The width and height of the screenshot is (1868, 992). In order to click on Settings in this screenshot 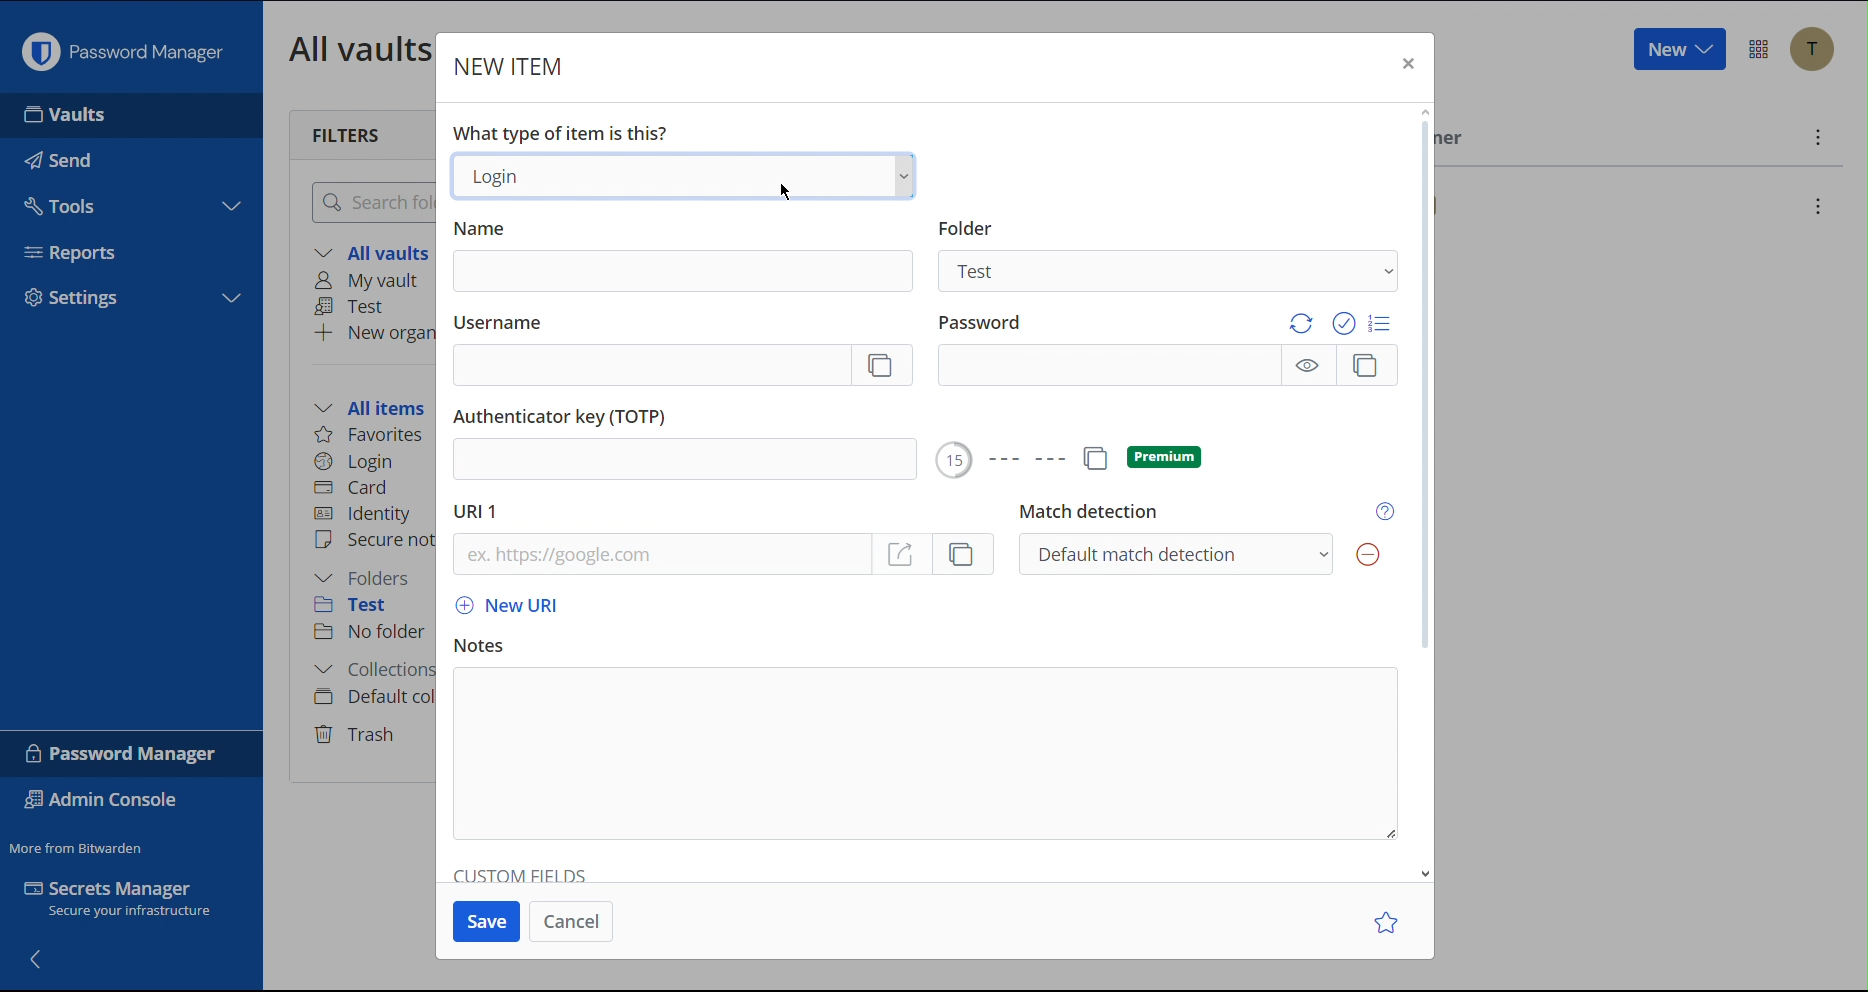, I will do `click(135, 297)`.